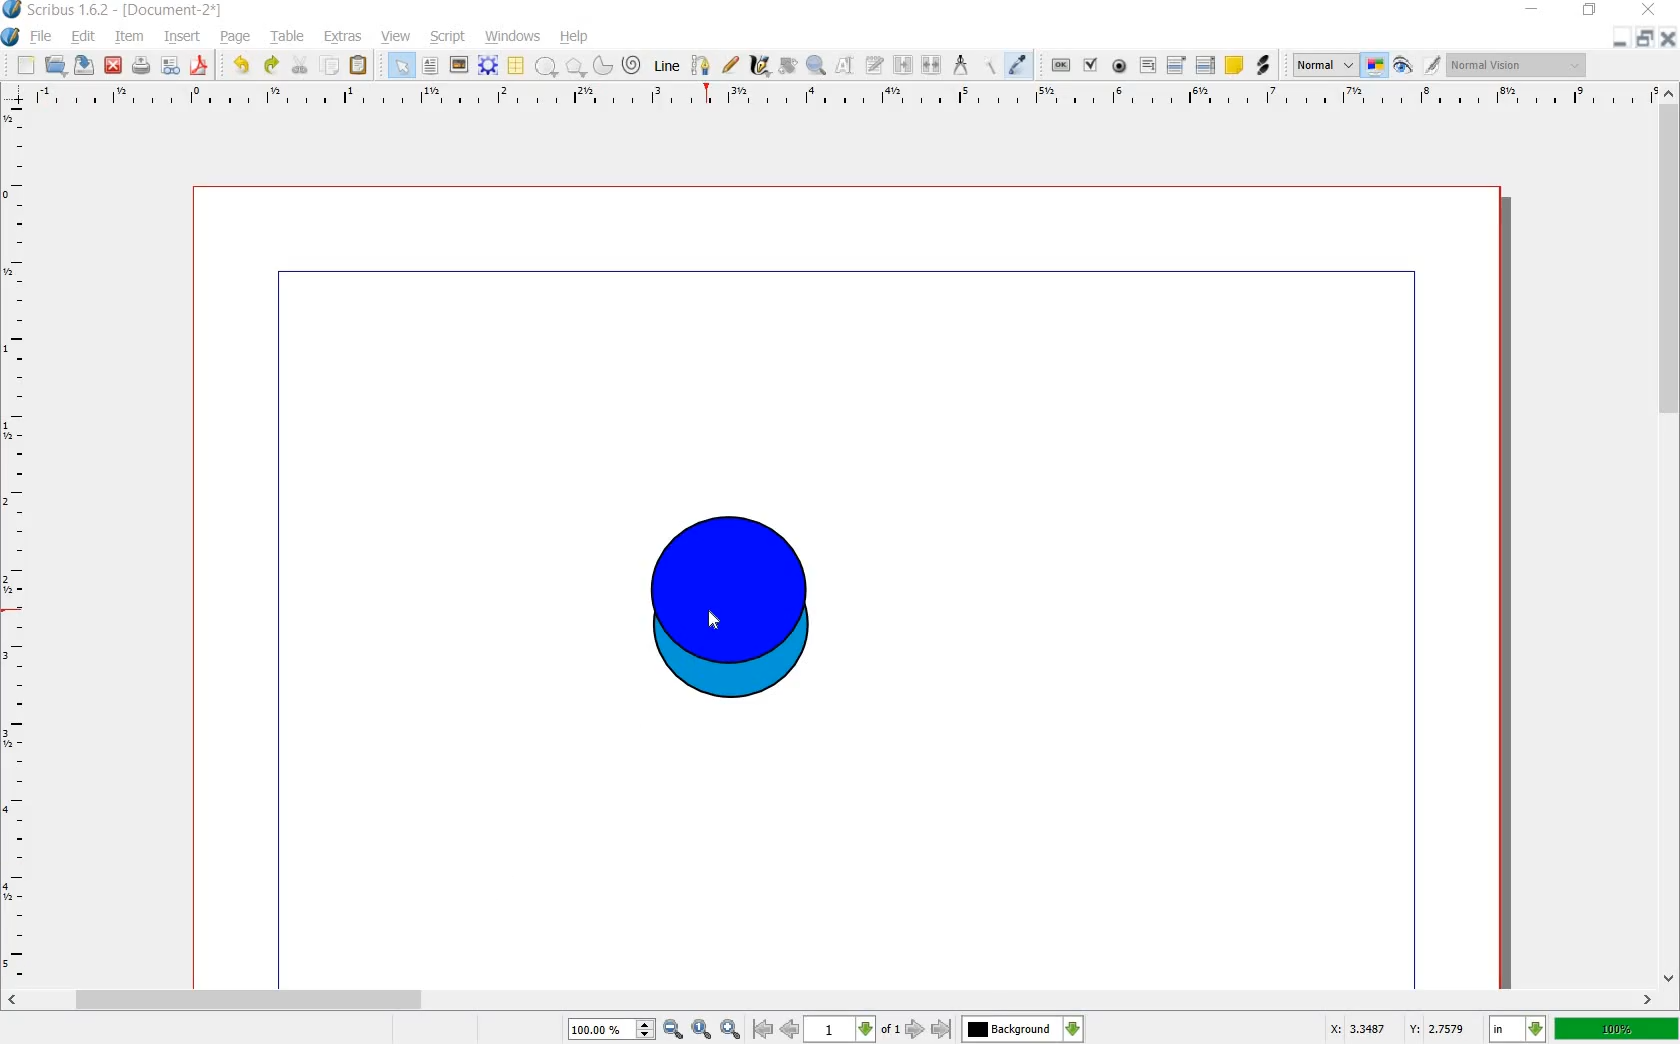  I want to click on script, so click(448, 37).